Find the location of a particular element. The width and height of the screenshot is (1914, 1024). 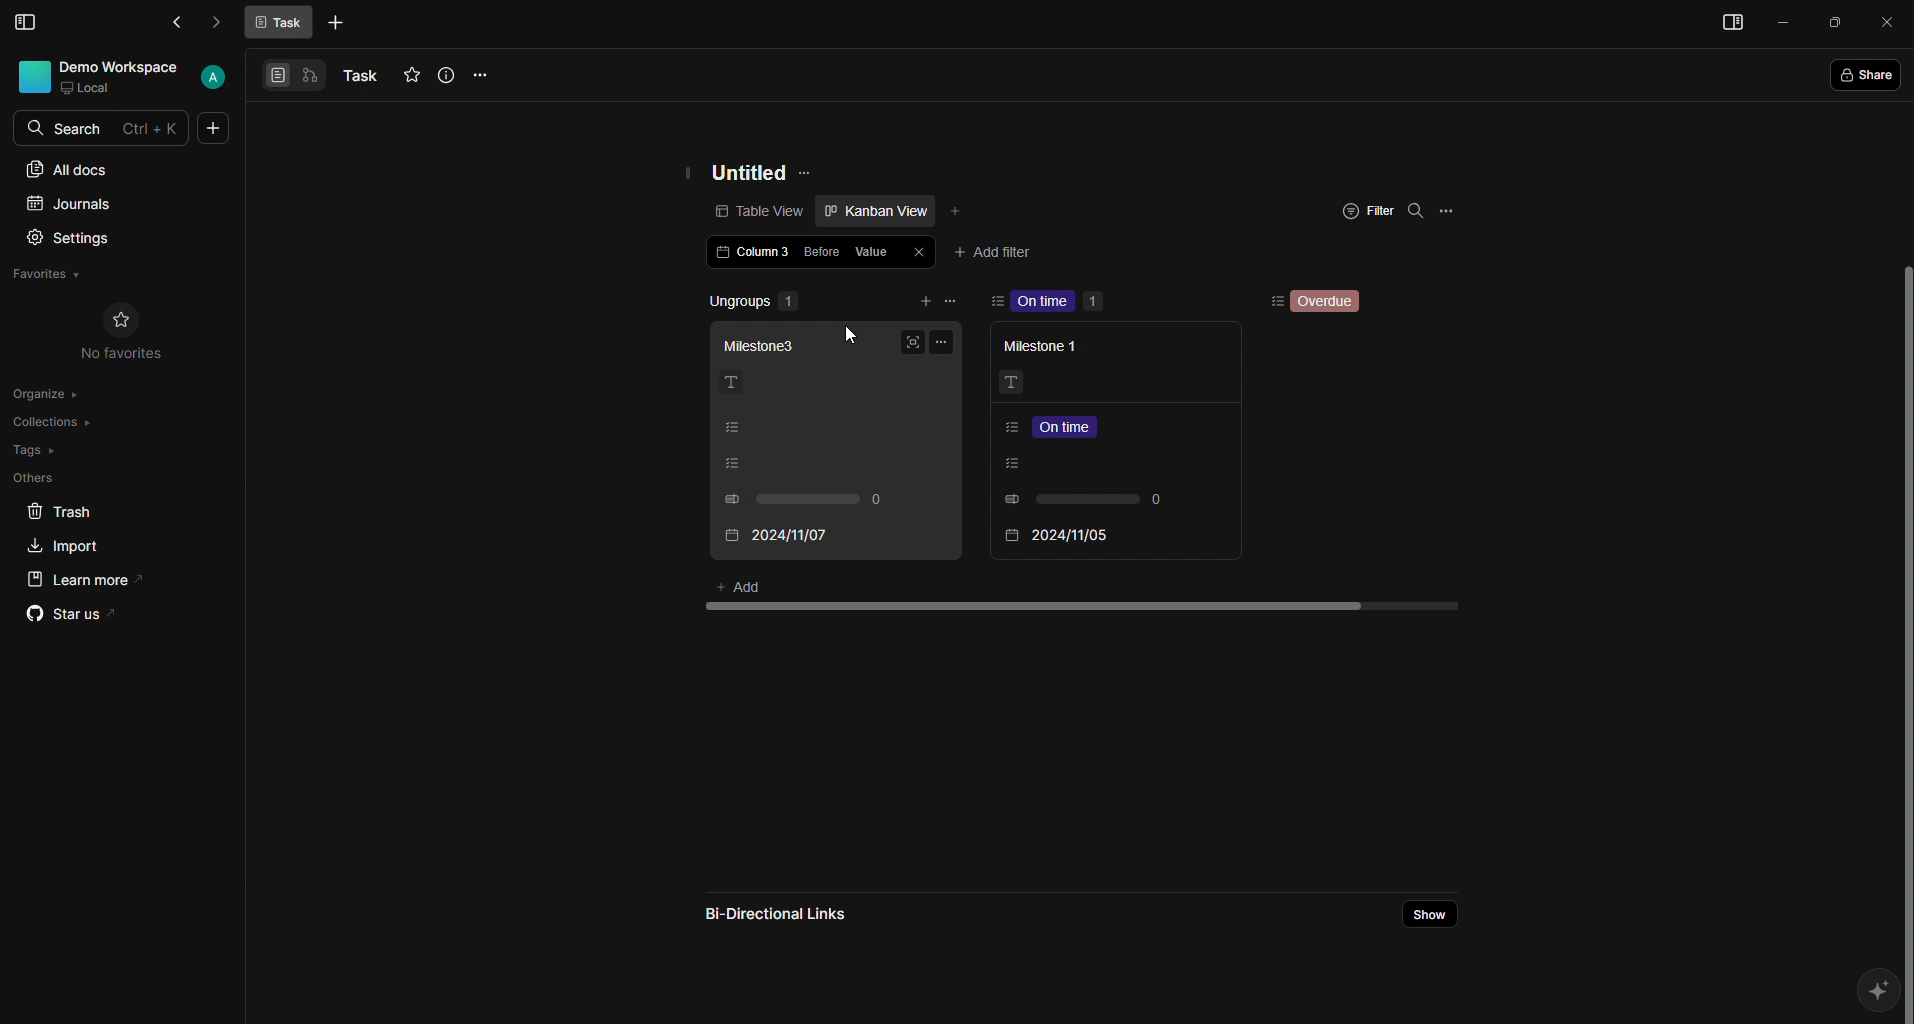

Kanban view is located at coordinates (873, 210).